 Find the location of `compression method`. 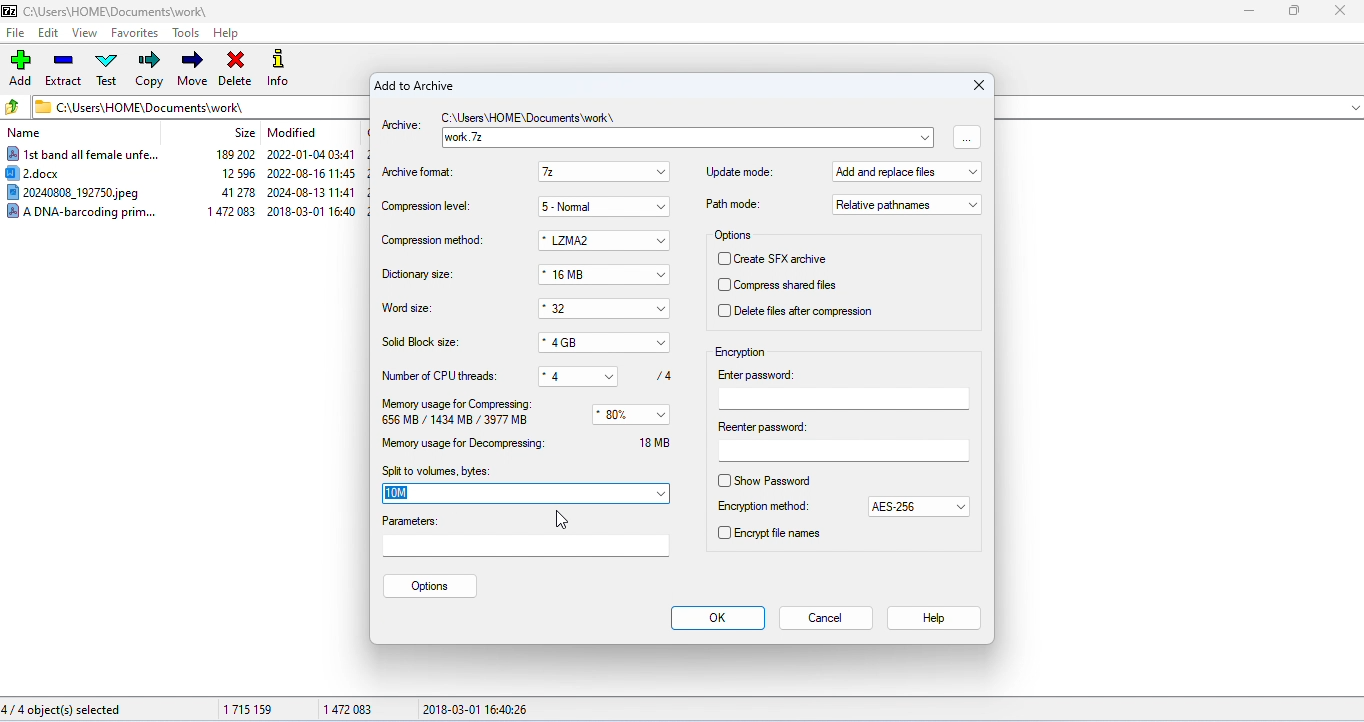

compression method is located at coordinates (432, 241).